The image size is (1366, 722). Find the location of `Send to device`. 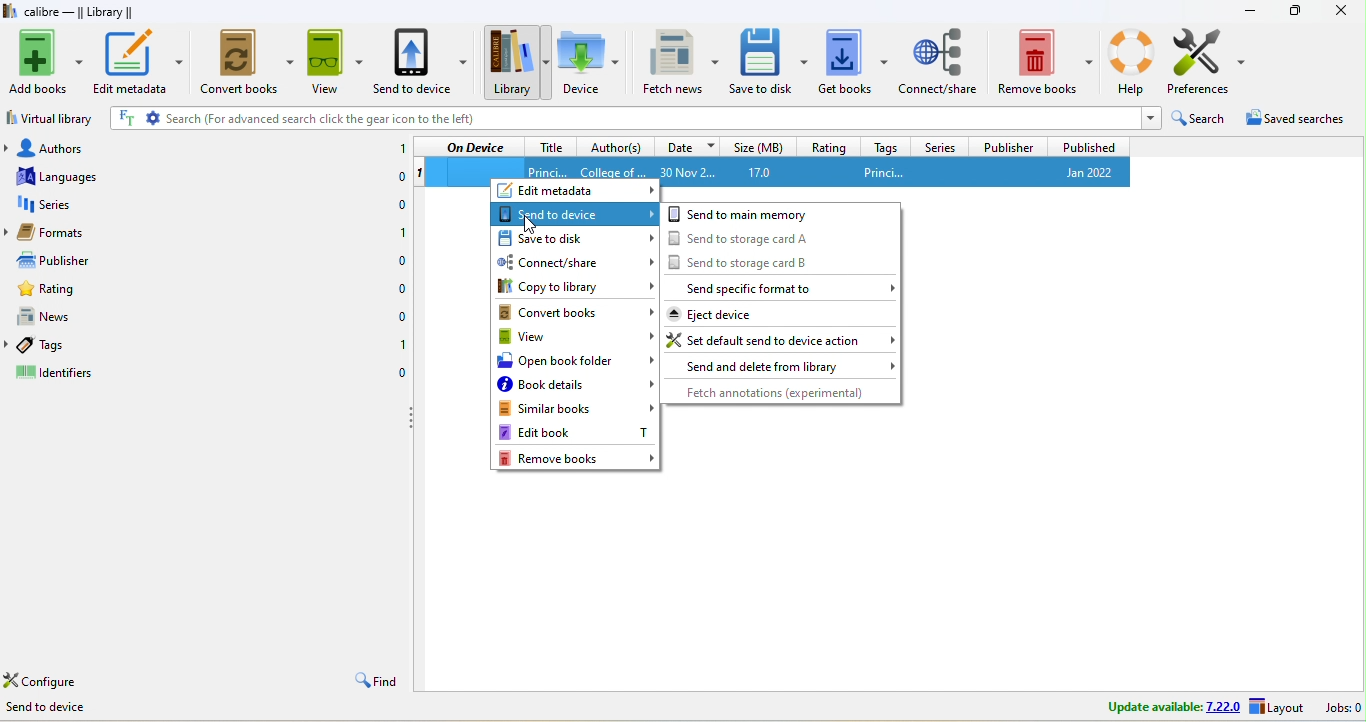

Send to device is located at coordinates (60, 711).